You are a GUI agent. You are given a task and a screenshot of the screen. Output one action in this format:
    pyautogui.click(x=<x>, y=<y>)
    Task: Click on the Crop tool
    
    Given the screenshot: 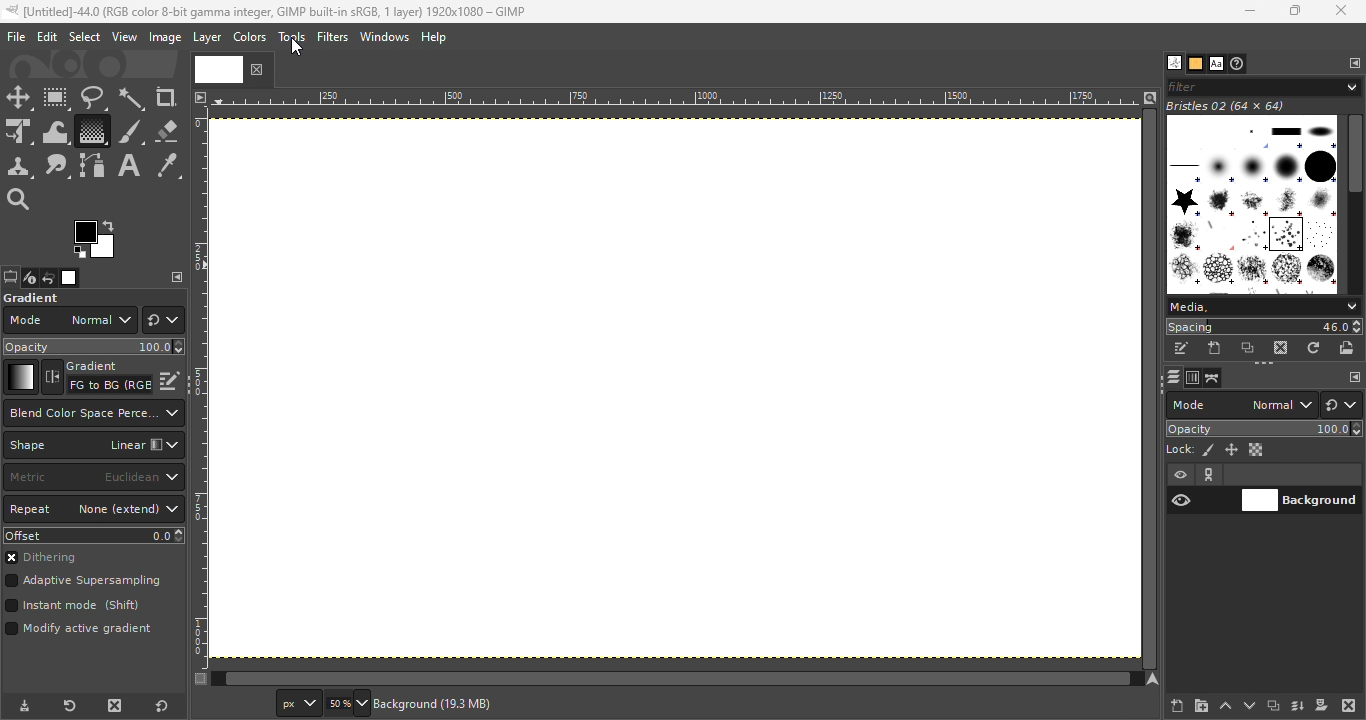 What is the action you would take?
    pyautogui.click(x=166, y=97)
    